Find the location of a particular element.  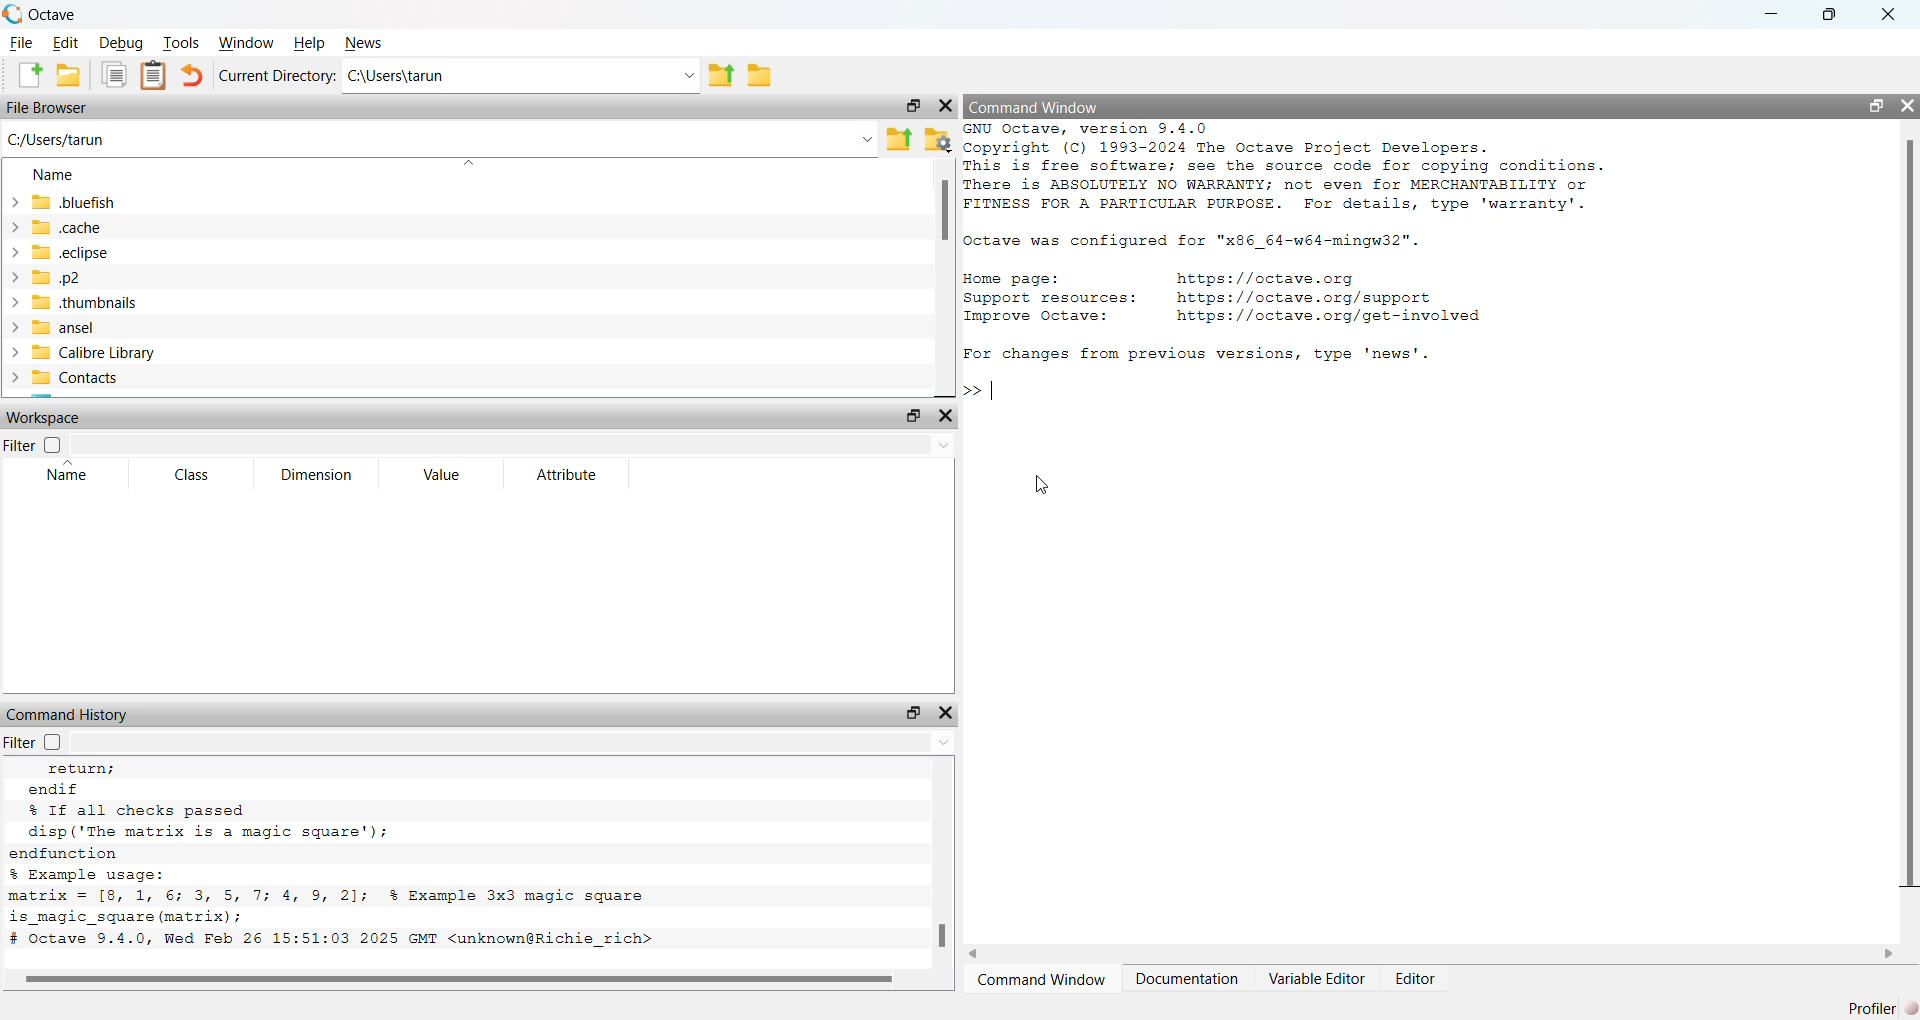

Current Directory: is located at coordinates (277, 76).